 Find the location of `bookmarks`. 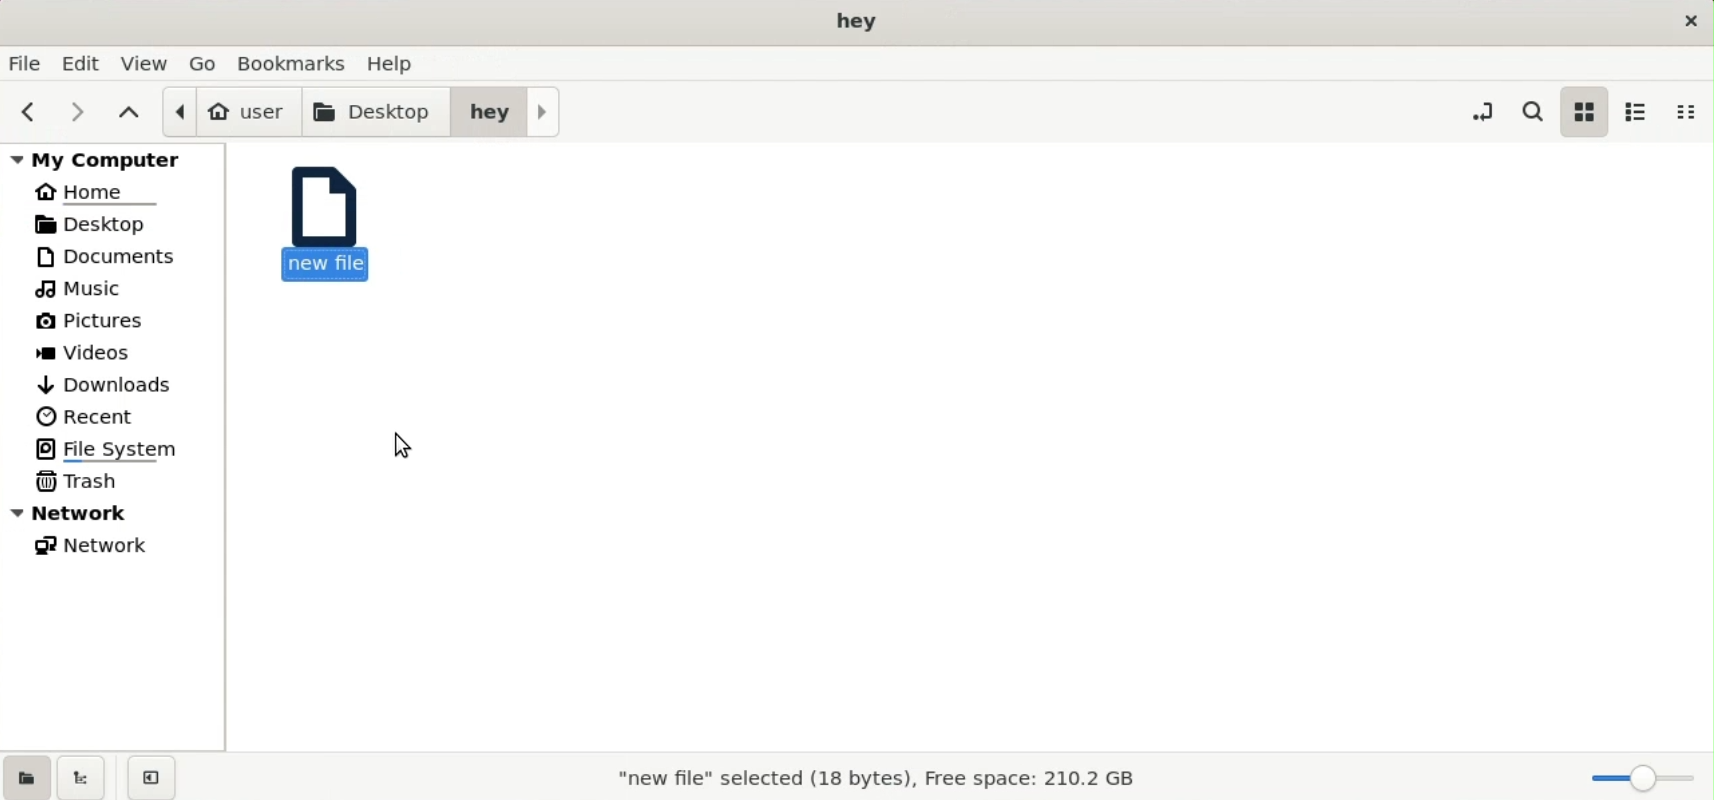

bookmarks is located at coordinates (297, 61).